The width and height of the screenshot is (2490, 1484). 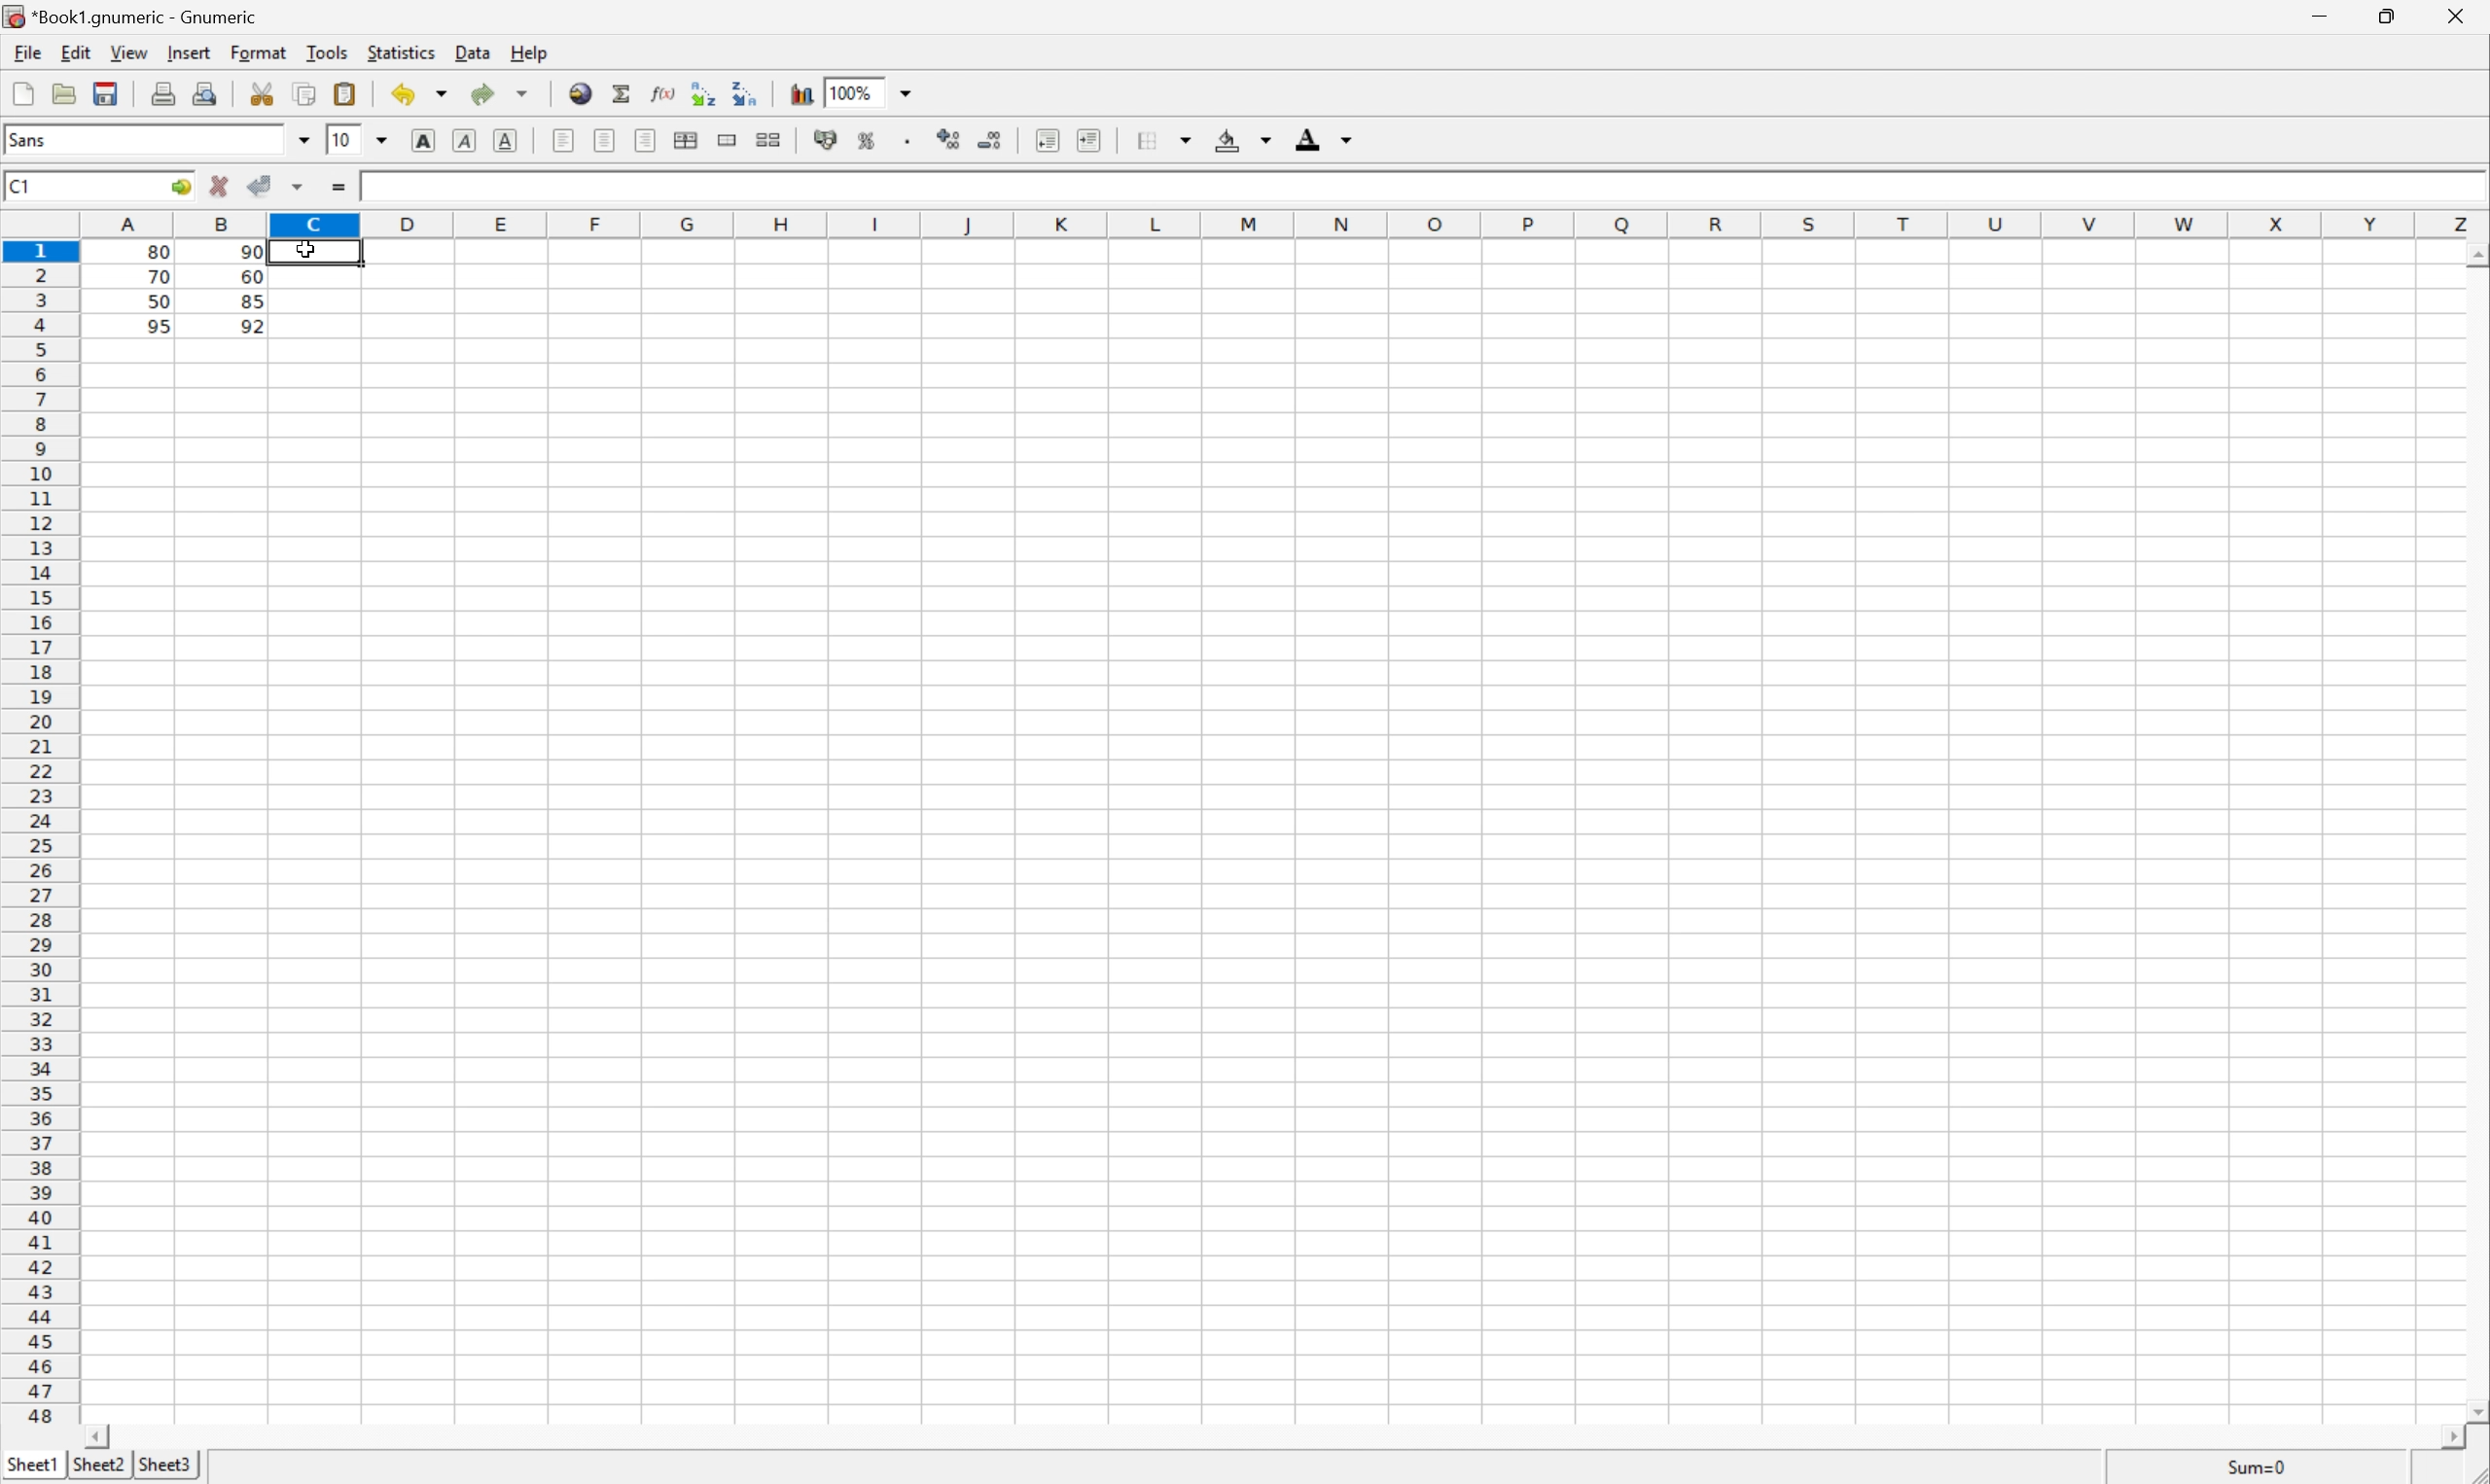 What do you see at coordinates (160, 93) in the screenshot?
I see `Print the current file` at bounding box center [160, 93].